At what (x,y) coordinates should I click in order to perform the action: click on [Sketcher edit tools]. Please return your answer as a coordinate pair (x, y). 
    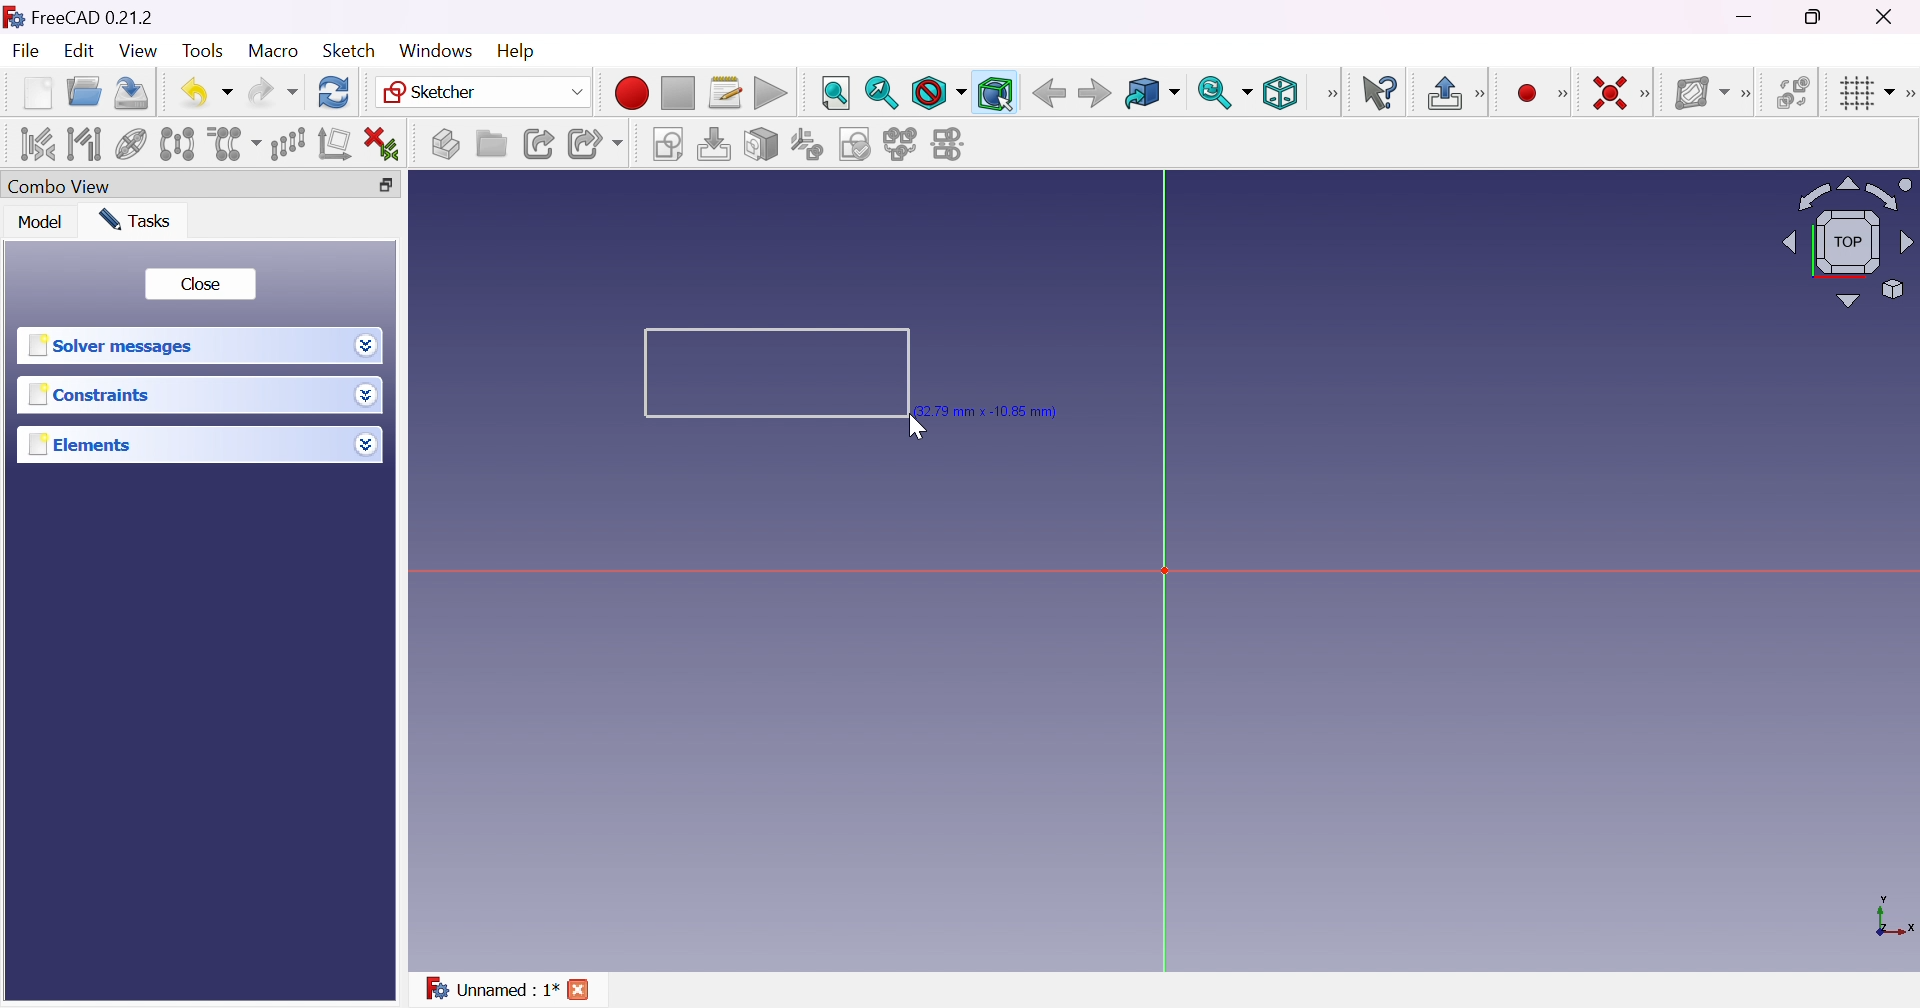
    Looking at the image, I should click on (1908, 94).